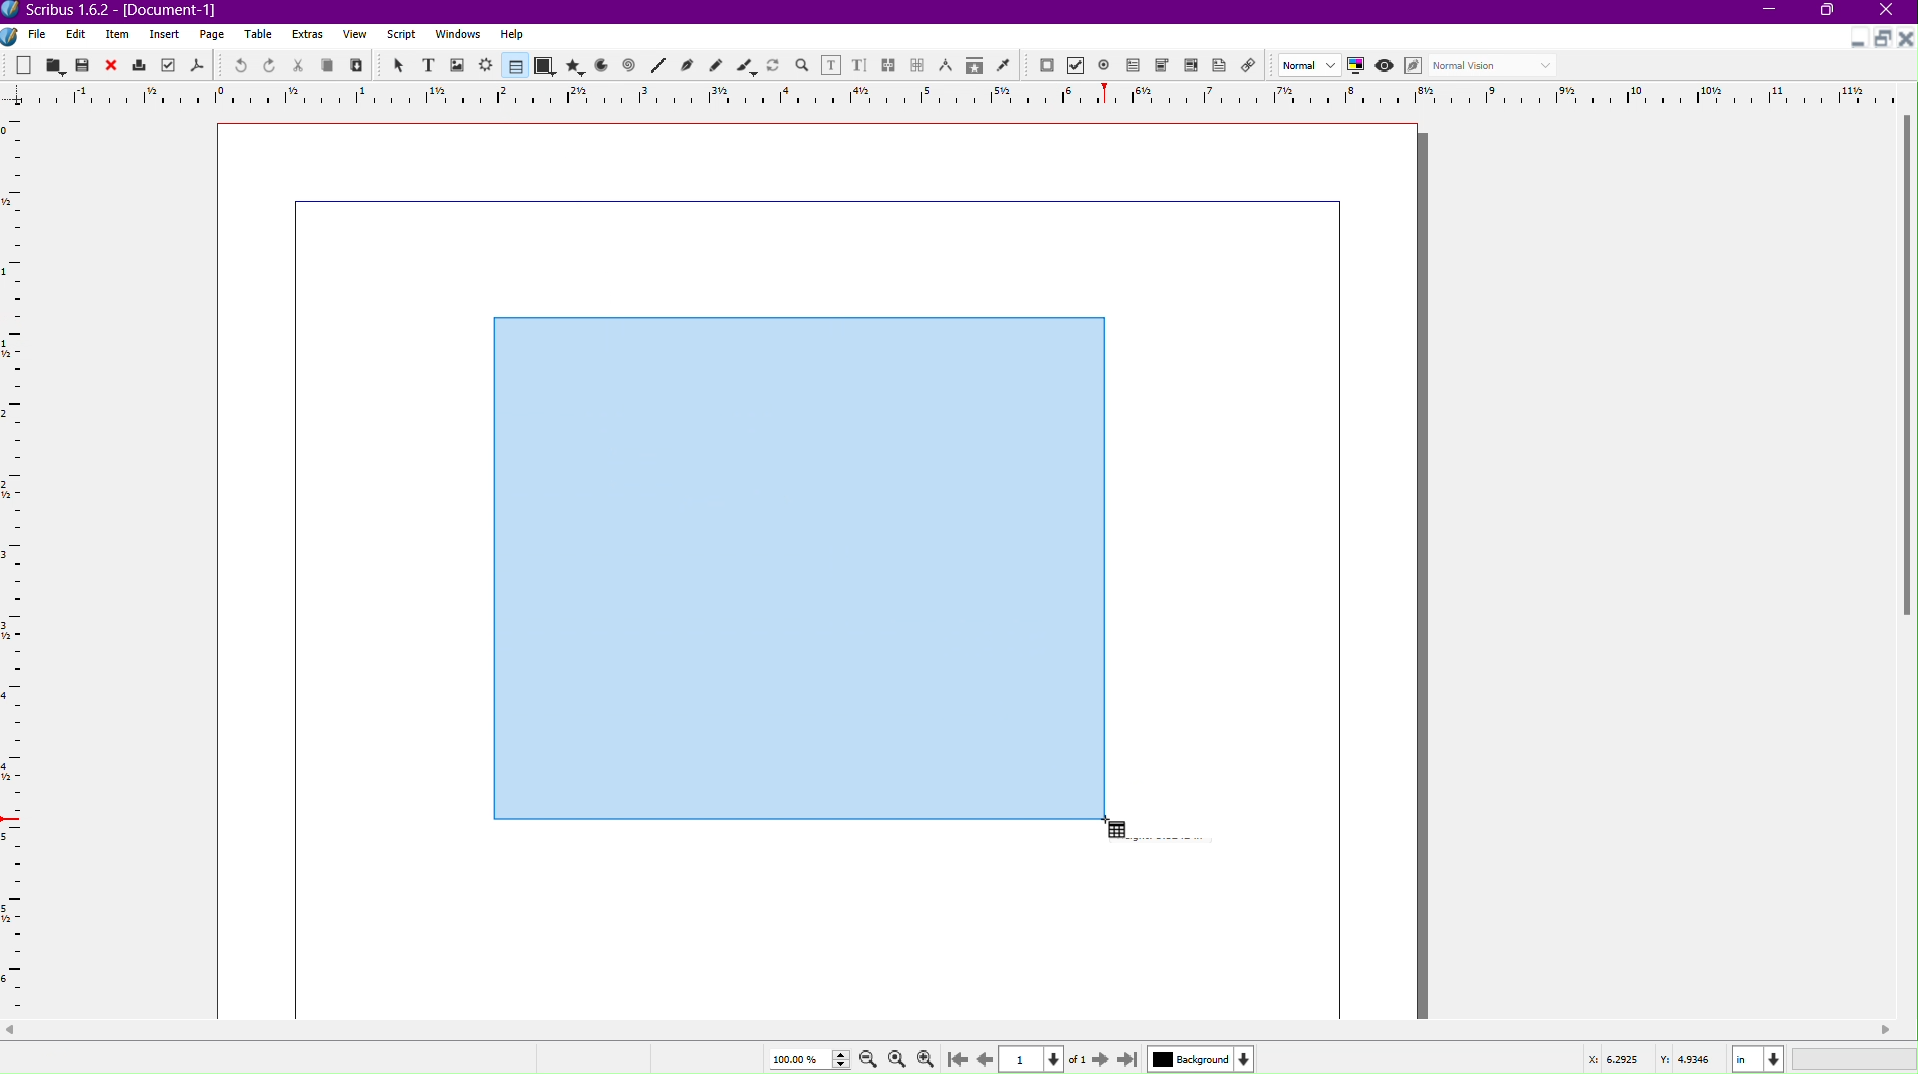 The width and height of the screenshot is (1918, 1074). What do you see at coordinates (798, 567) in the screenshot?
I see `Table Setting` at bounding box center [798, 567].